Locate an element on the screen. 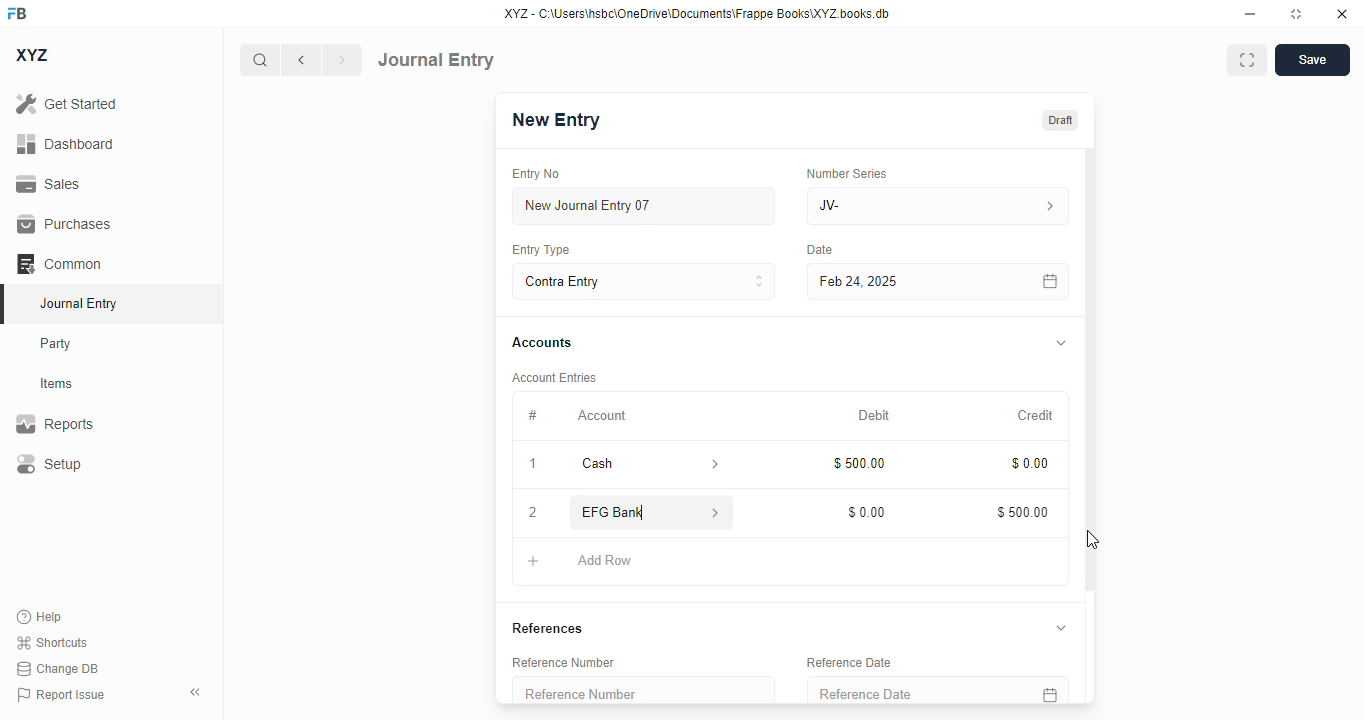 This screenshot has height=720, width=1364. new entry is located at coordinates (557, 119).